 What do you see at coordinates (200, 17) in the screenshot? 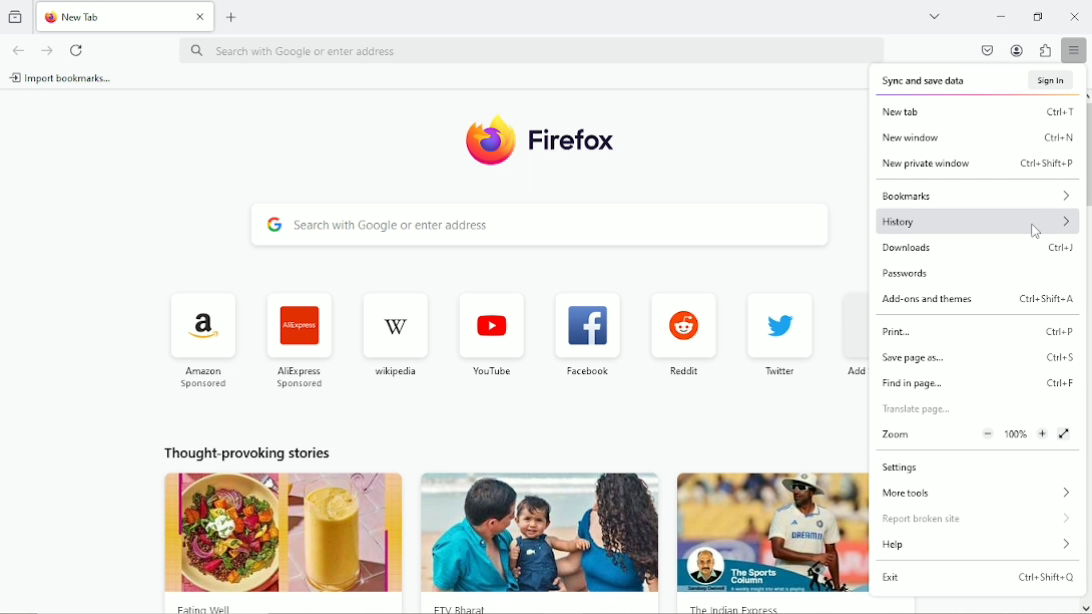
I see `Close` at bounding box center [200, 17].